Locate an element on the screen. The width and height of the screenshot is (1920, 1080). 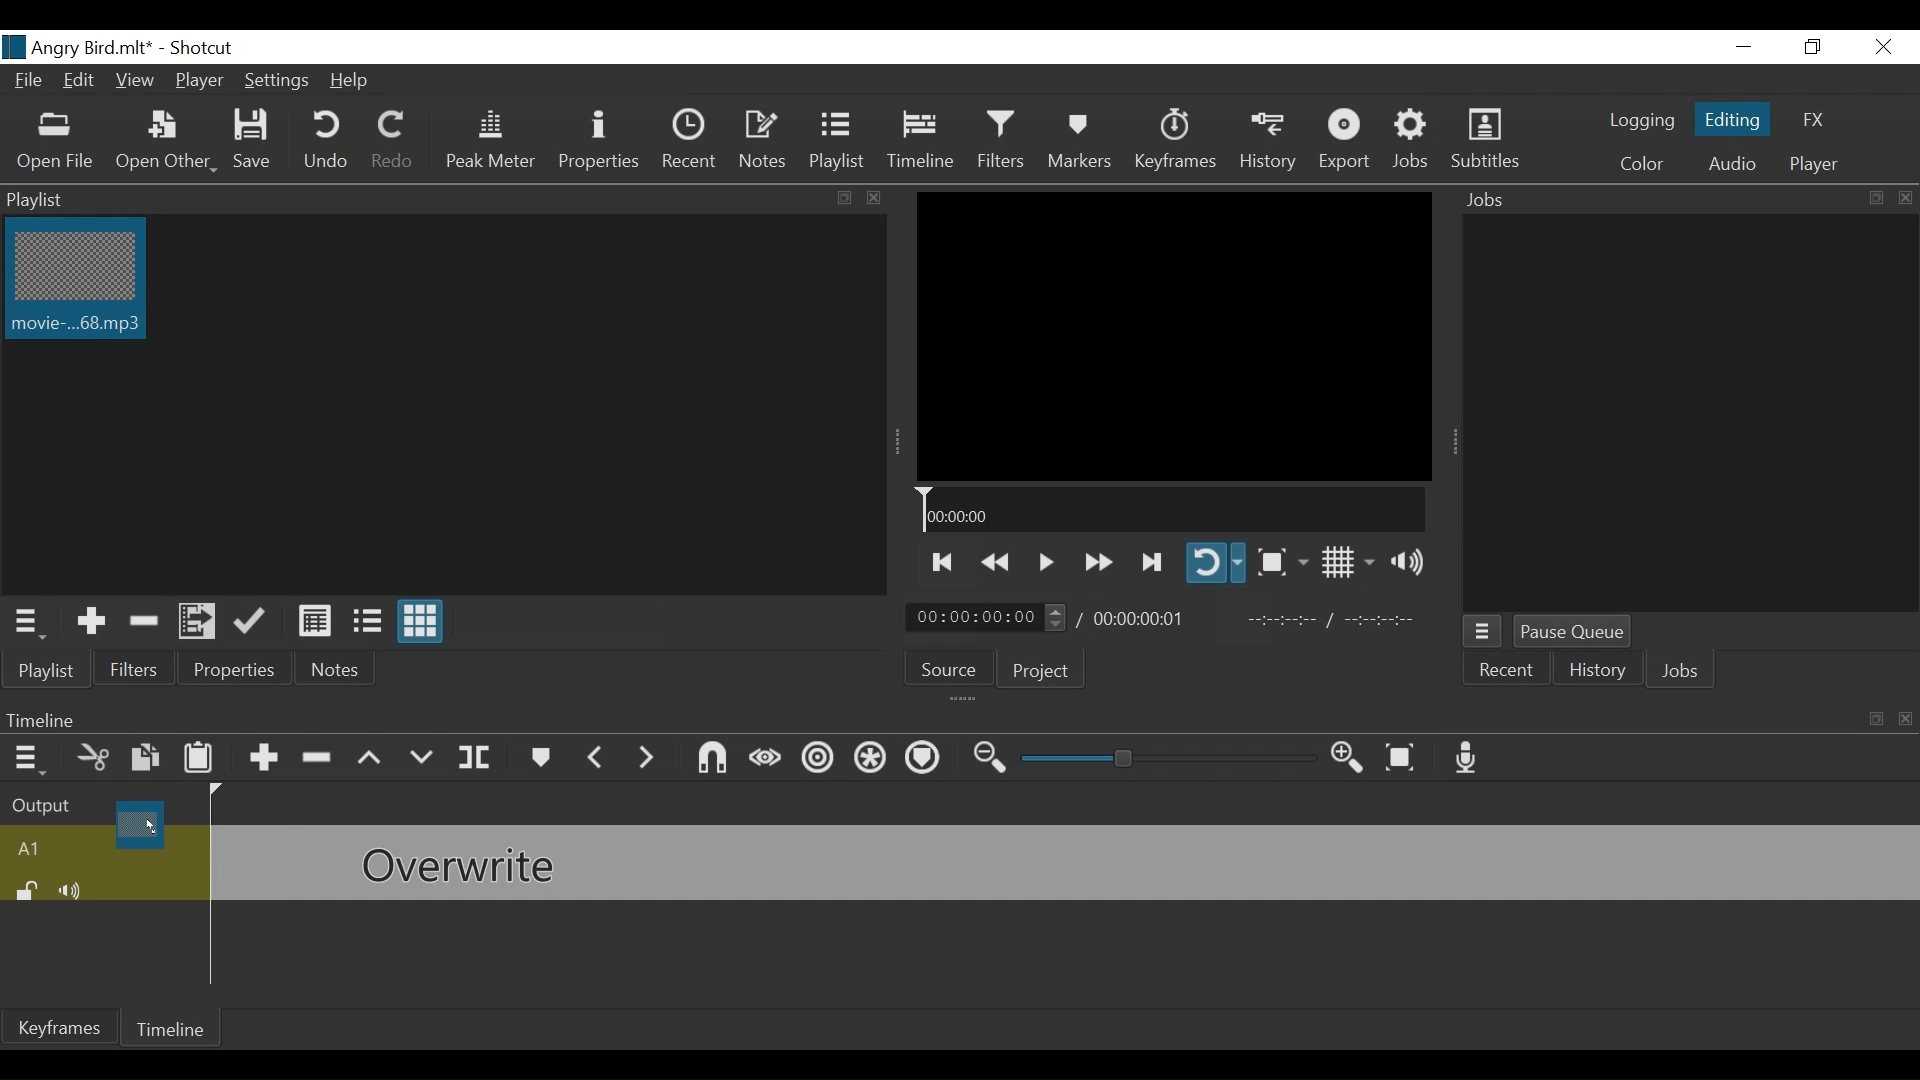
Lift is located at coordinates (370, 758).